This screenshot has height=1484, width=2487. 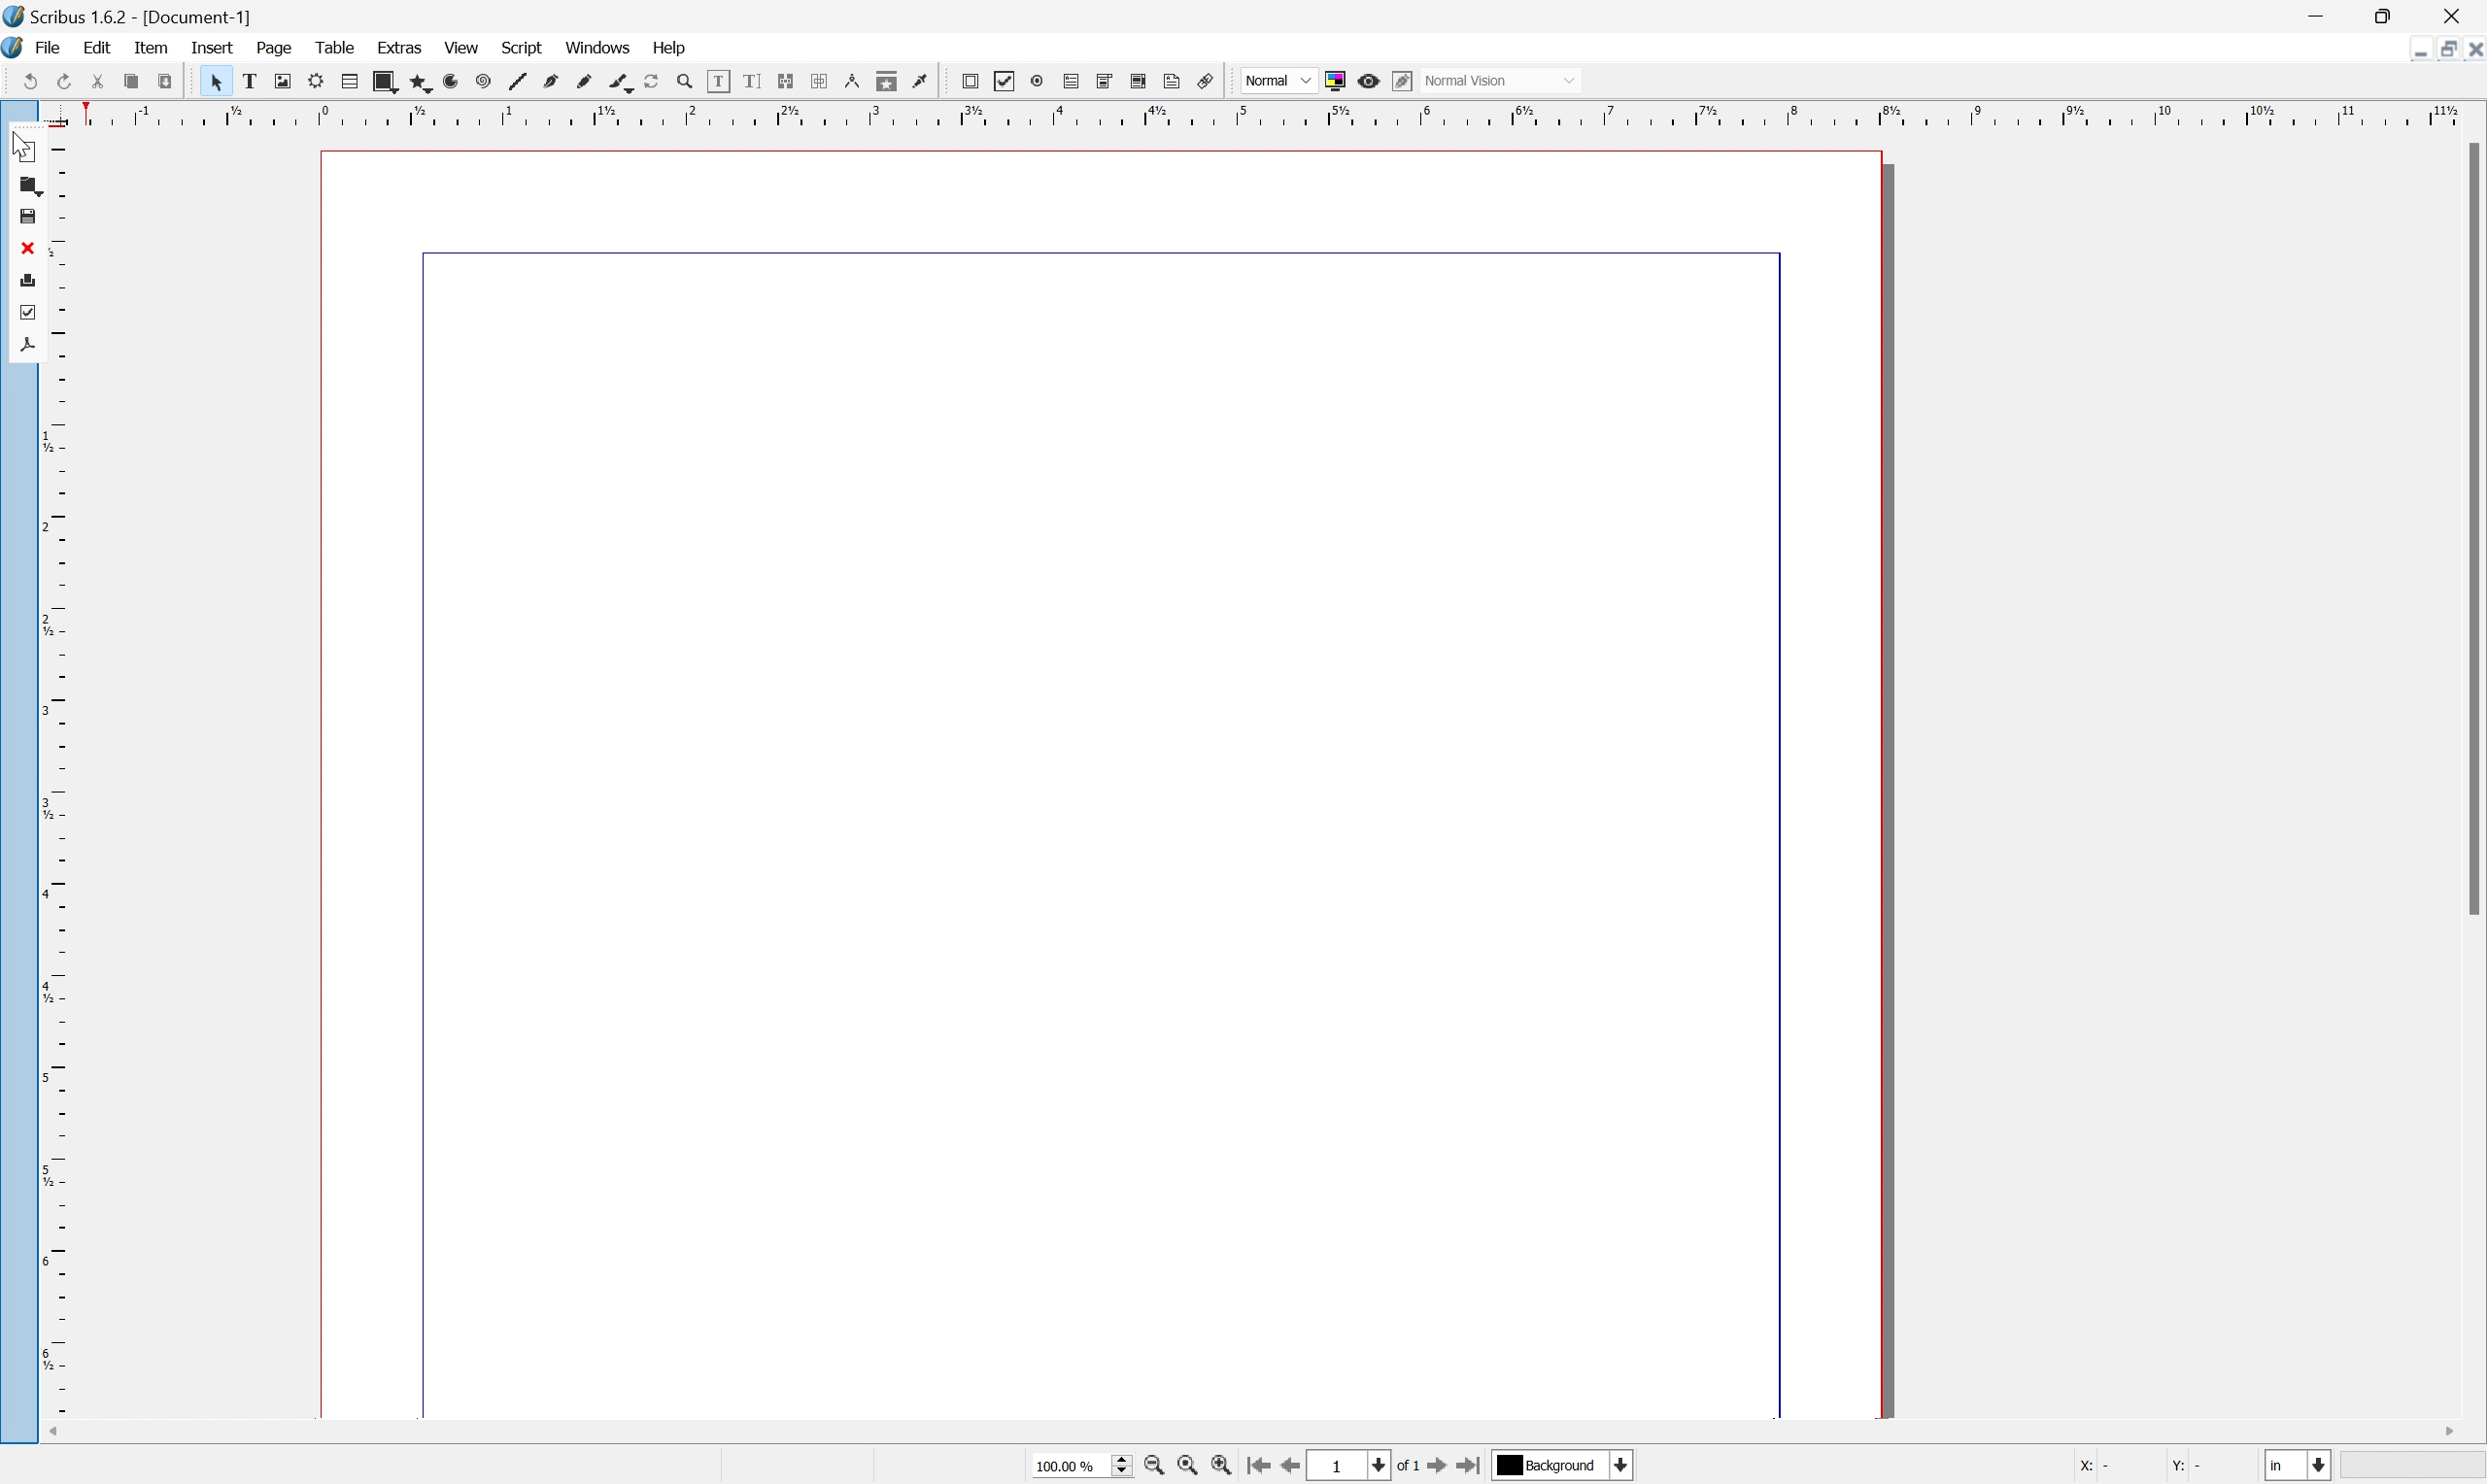 What do you see at coordinates (22, 894) in the screenshot?
I see `ruler` at bounding box center [22, 894].